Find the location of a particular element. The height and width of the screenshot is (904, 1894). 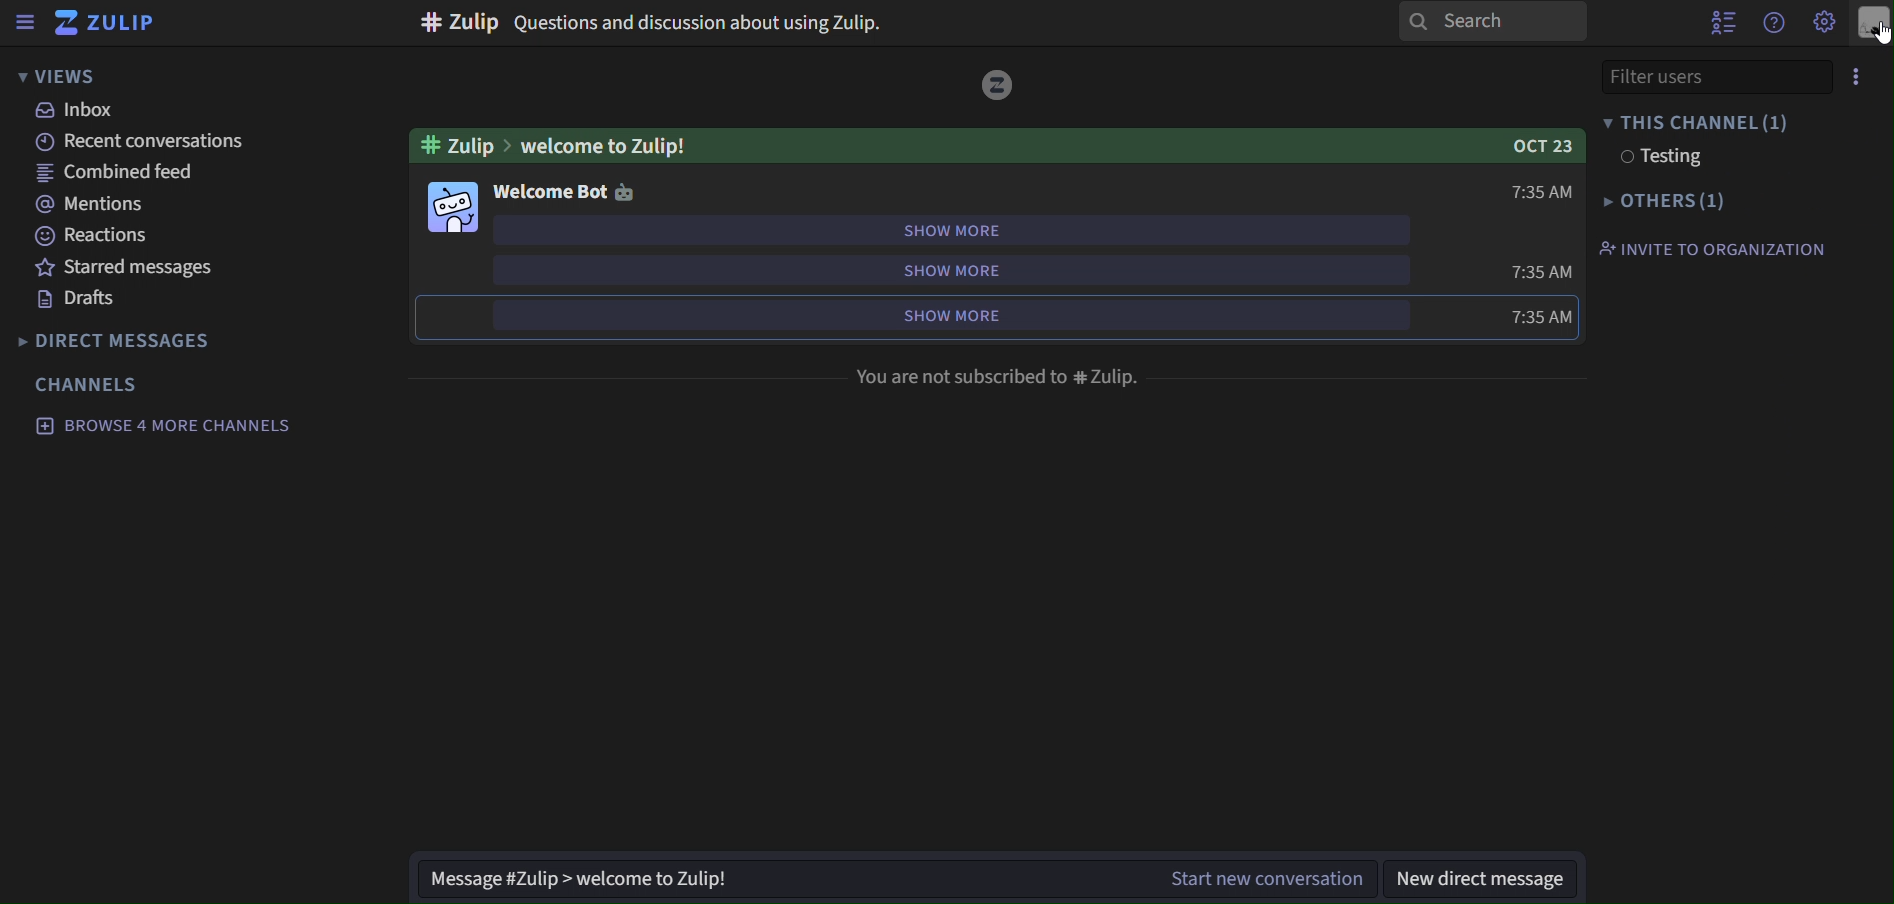

Message #Zulip>welcome to Zulip is located at coordinates (777, 883).